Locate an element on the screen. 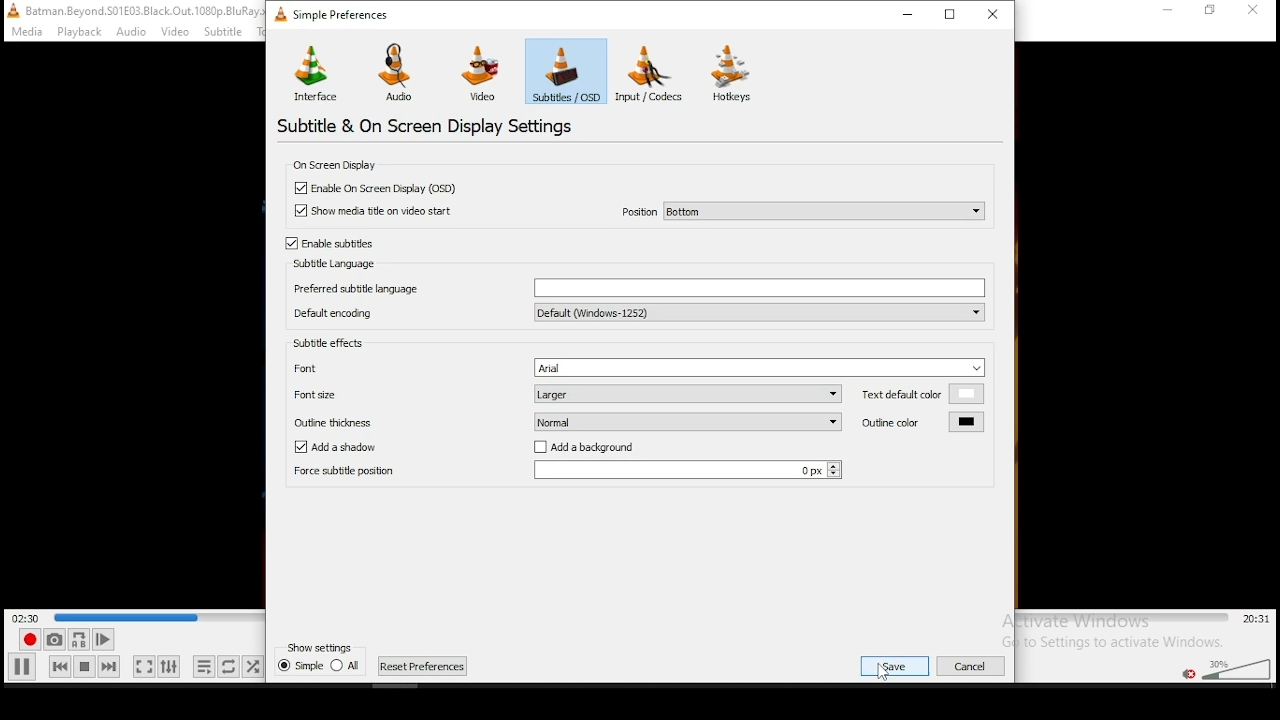 Image resolution: width=1280 pixels, height=720 pixels. seek bar is located at coordinates (159, 617).